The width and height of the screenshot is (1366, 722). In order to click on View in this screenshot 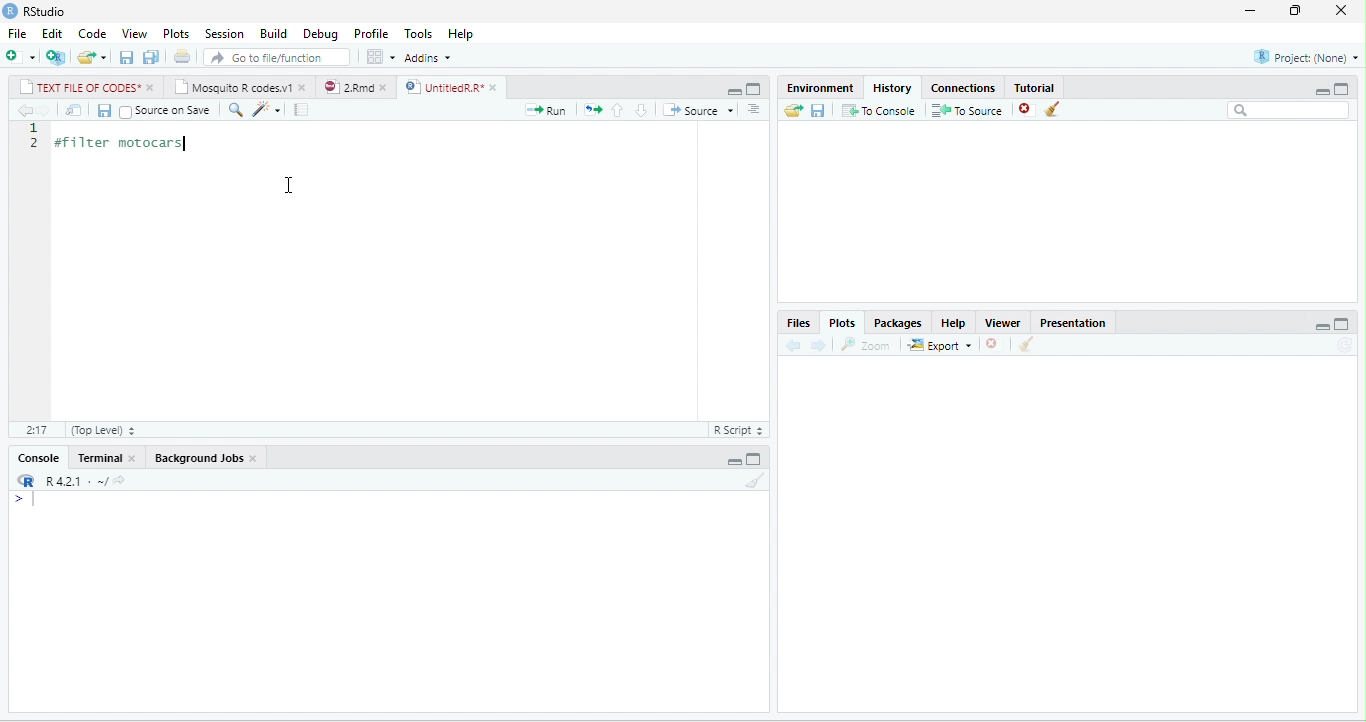, I will do `click(135, 33)`.